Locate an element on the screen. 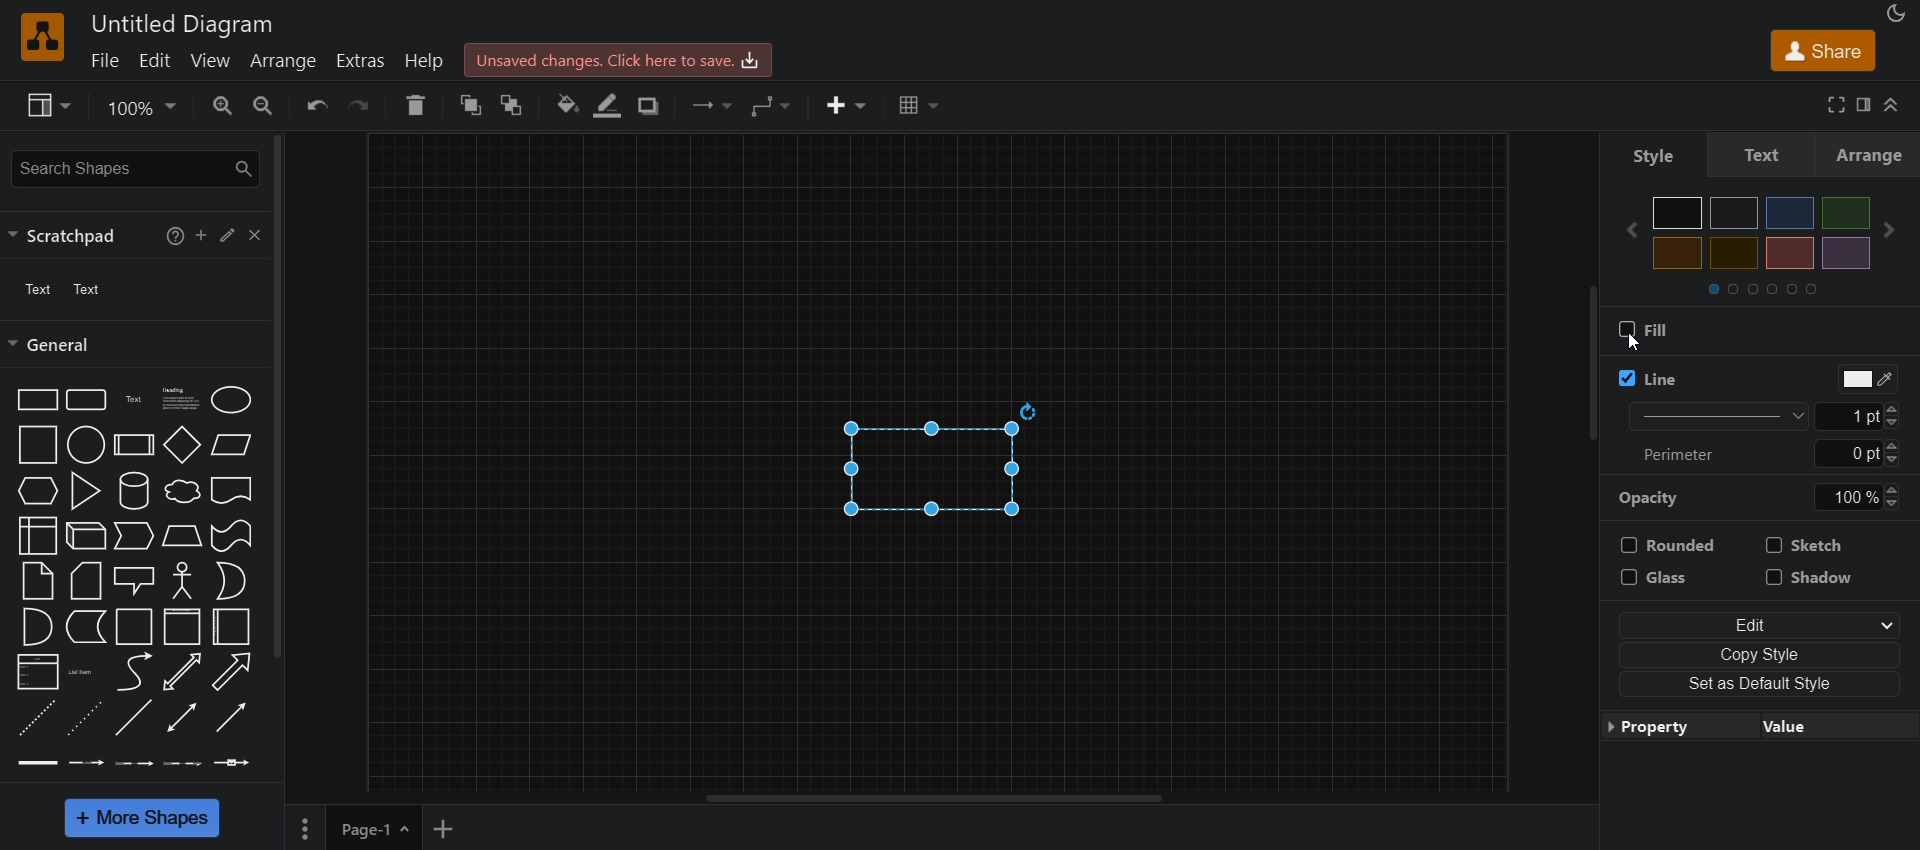 The width and height of the screenshot is (1920, 850). red is located at coordinates (1735, 254).